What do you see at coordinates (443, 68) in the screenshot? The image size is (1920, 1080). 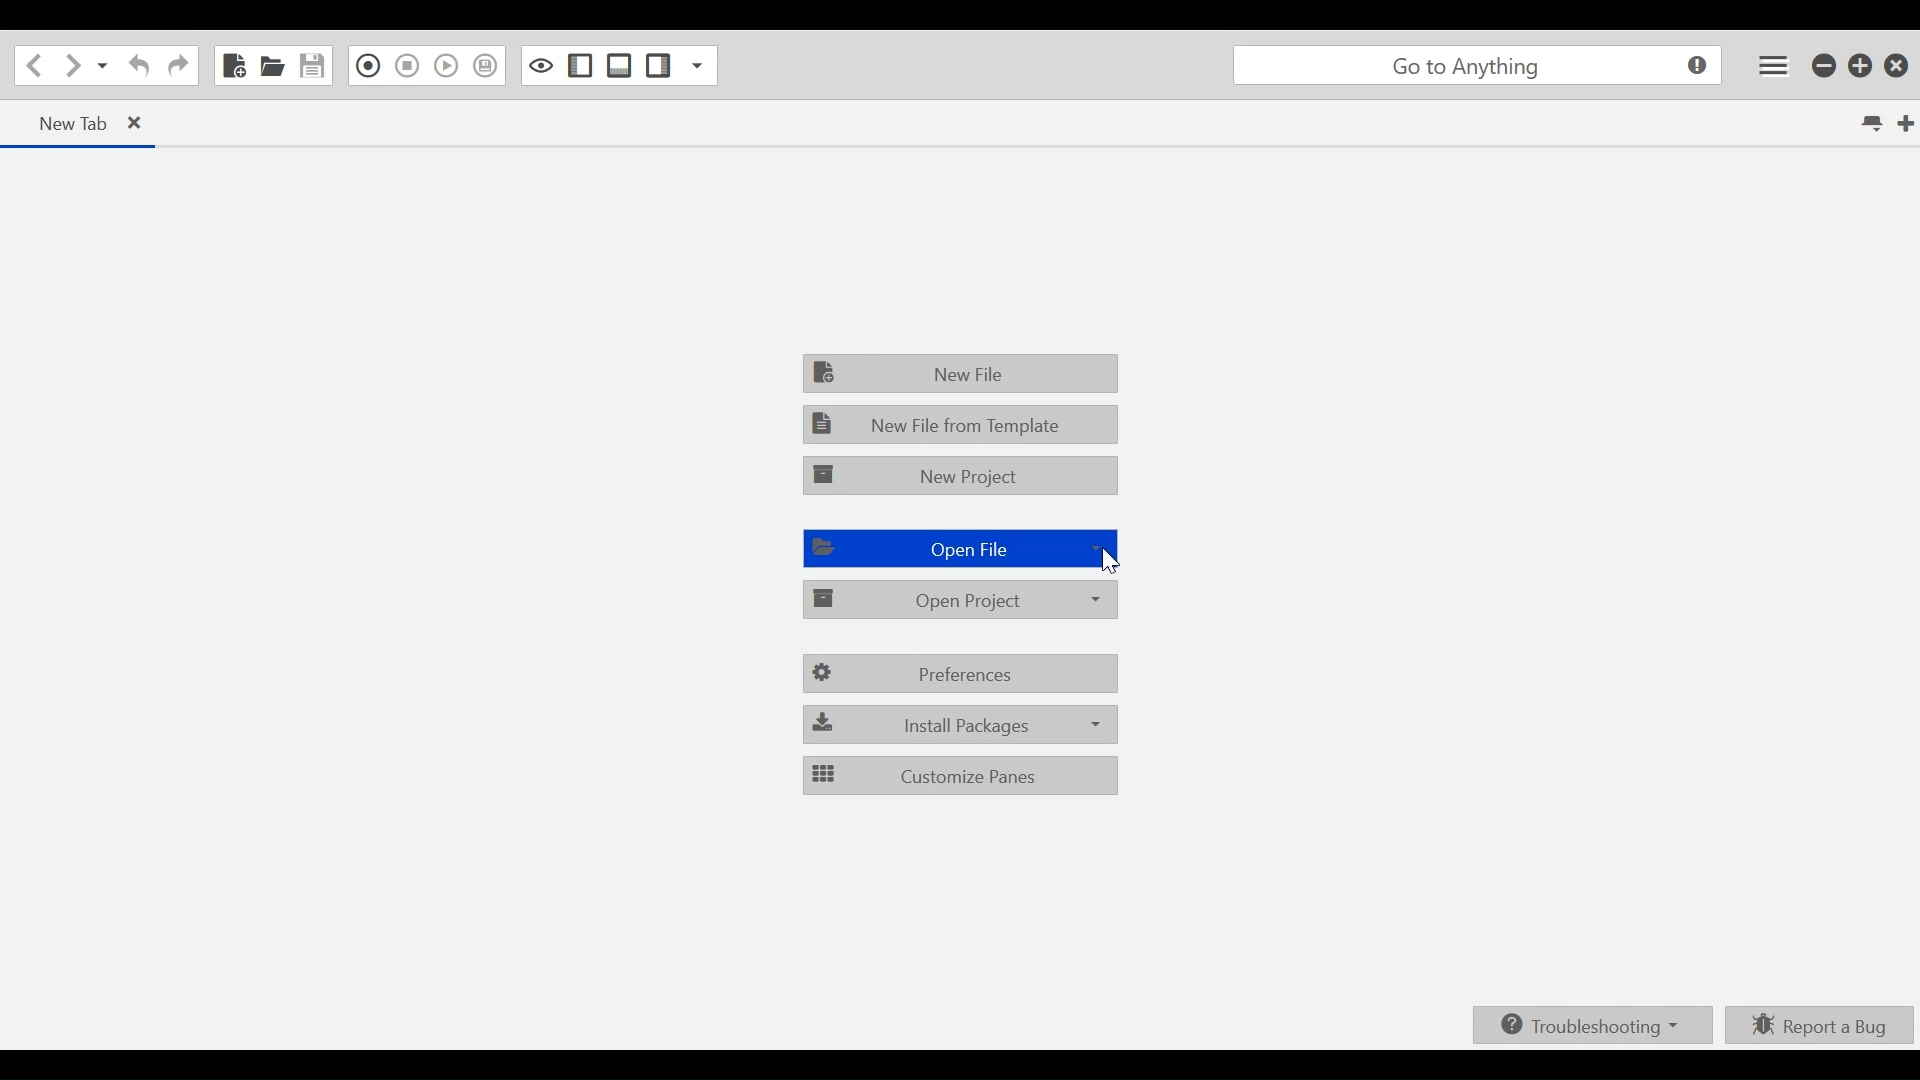 I see `Play Last Macro` at bounding box center [443, 68].